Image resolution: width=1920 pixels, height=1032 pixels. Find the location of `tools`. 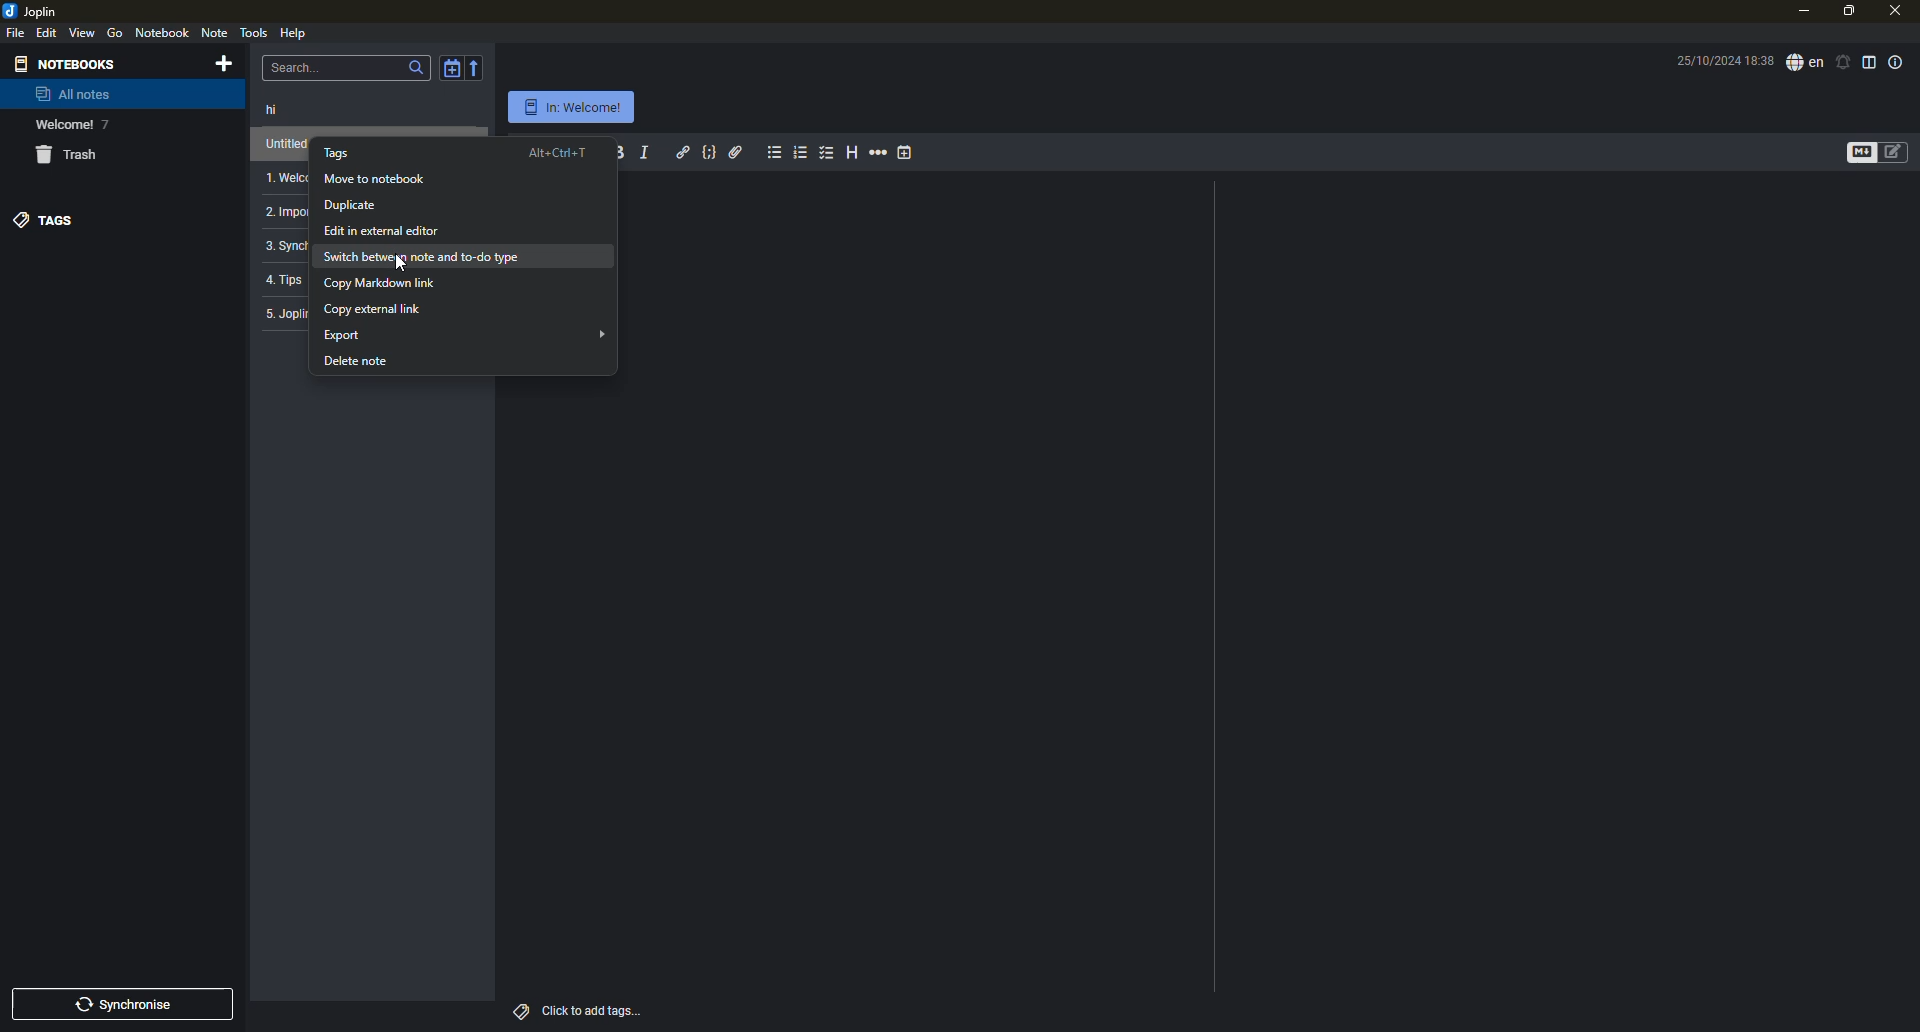

tools is located at coordinates (254, 30).